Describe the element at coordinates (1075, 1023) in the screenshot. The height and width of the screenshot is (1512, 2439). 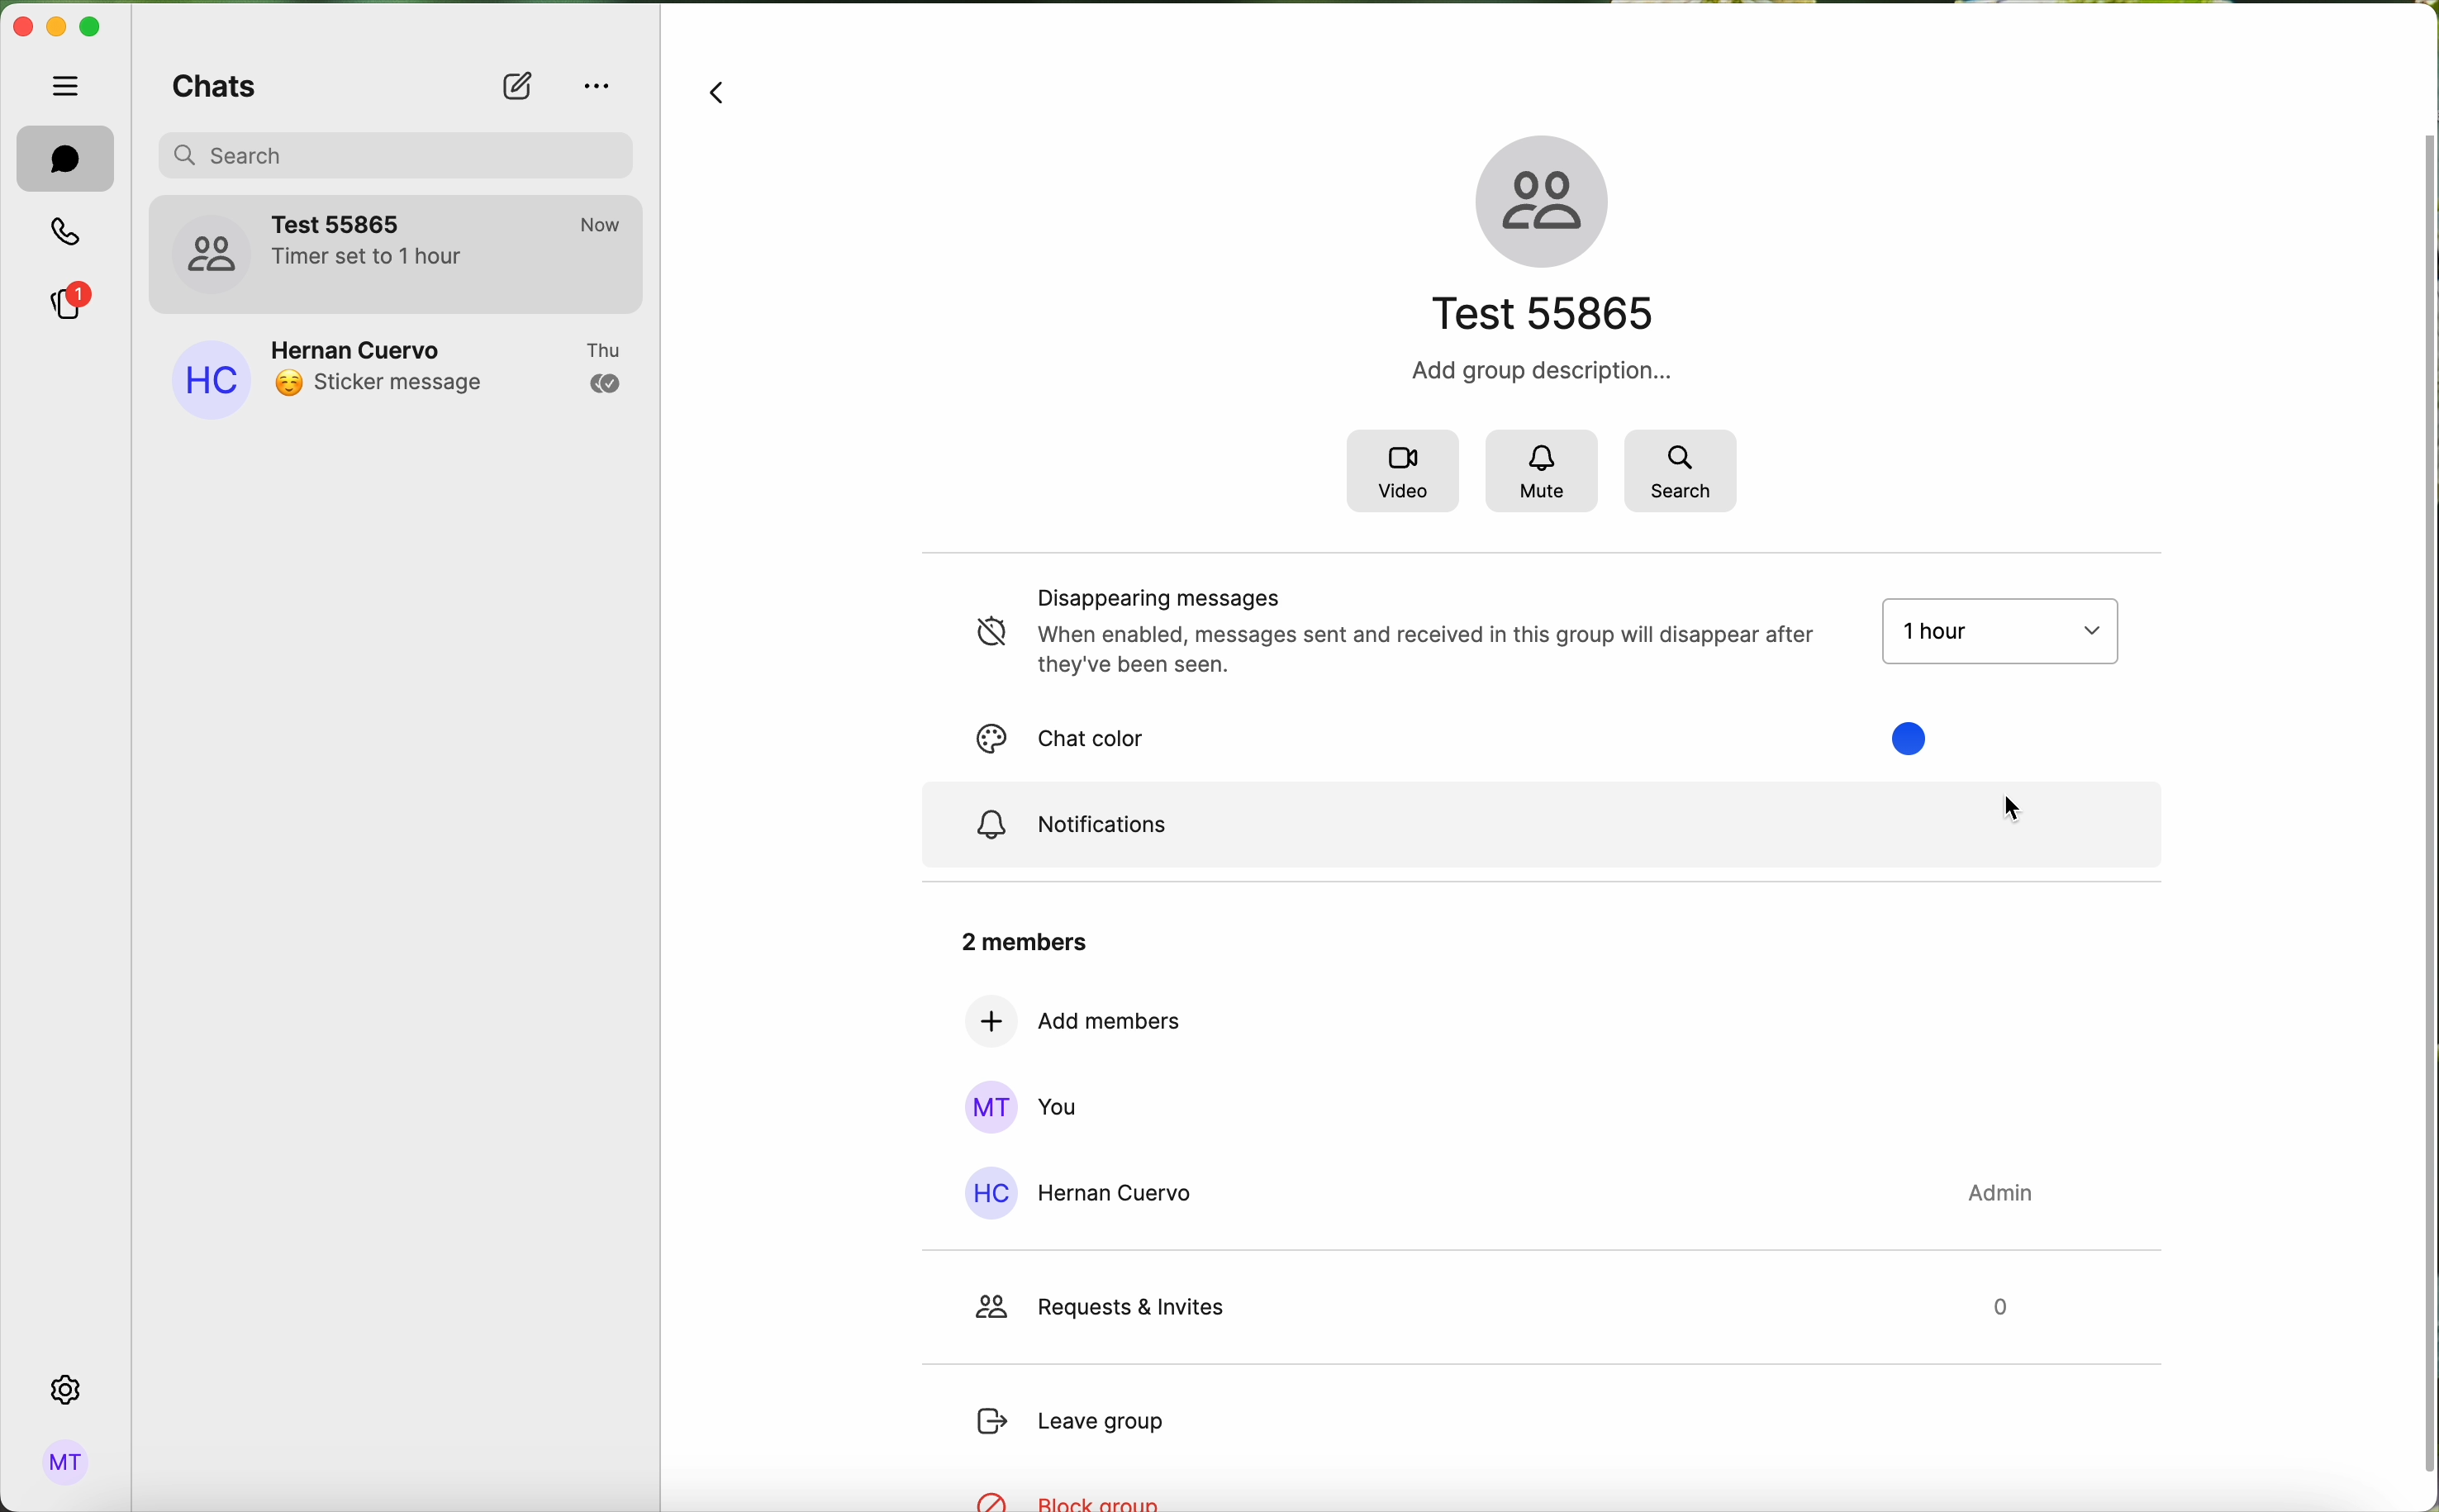
I see `add members` at that location.